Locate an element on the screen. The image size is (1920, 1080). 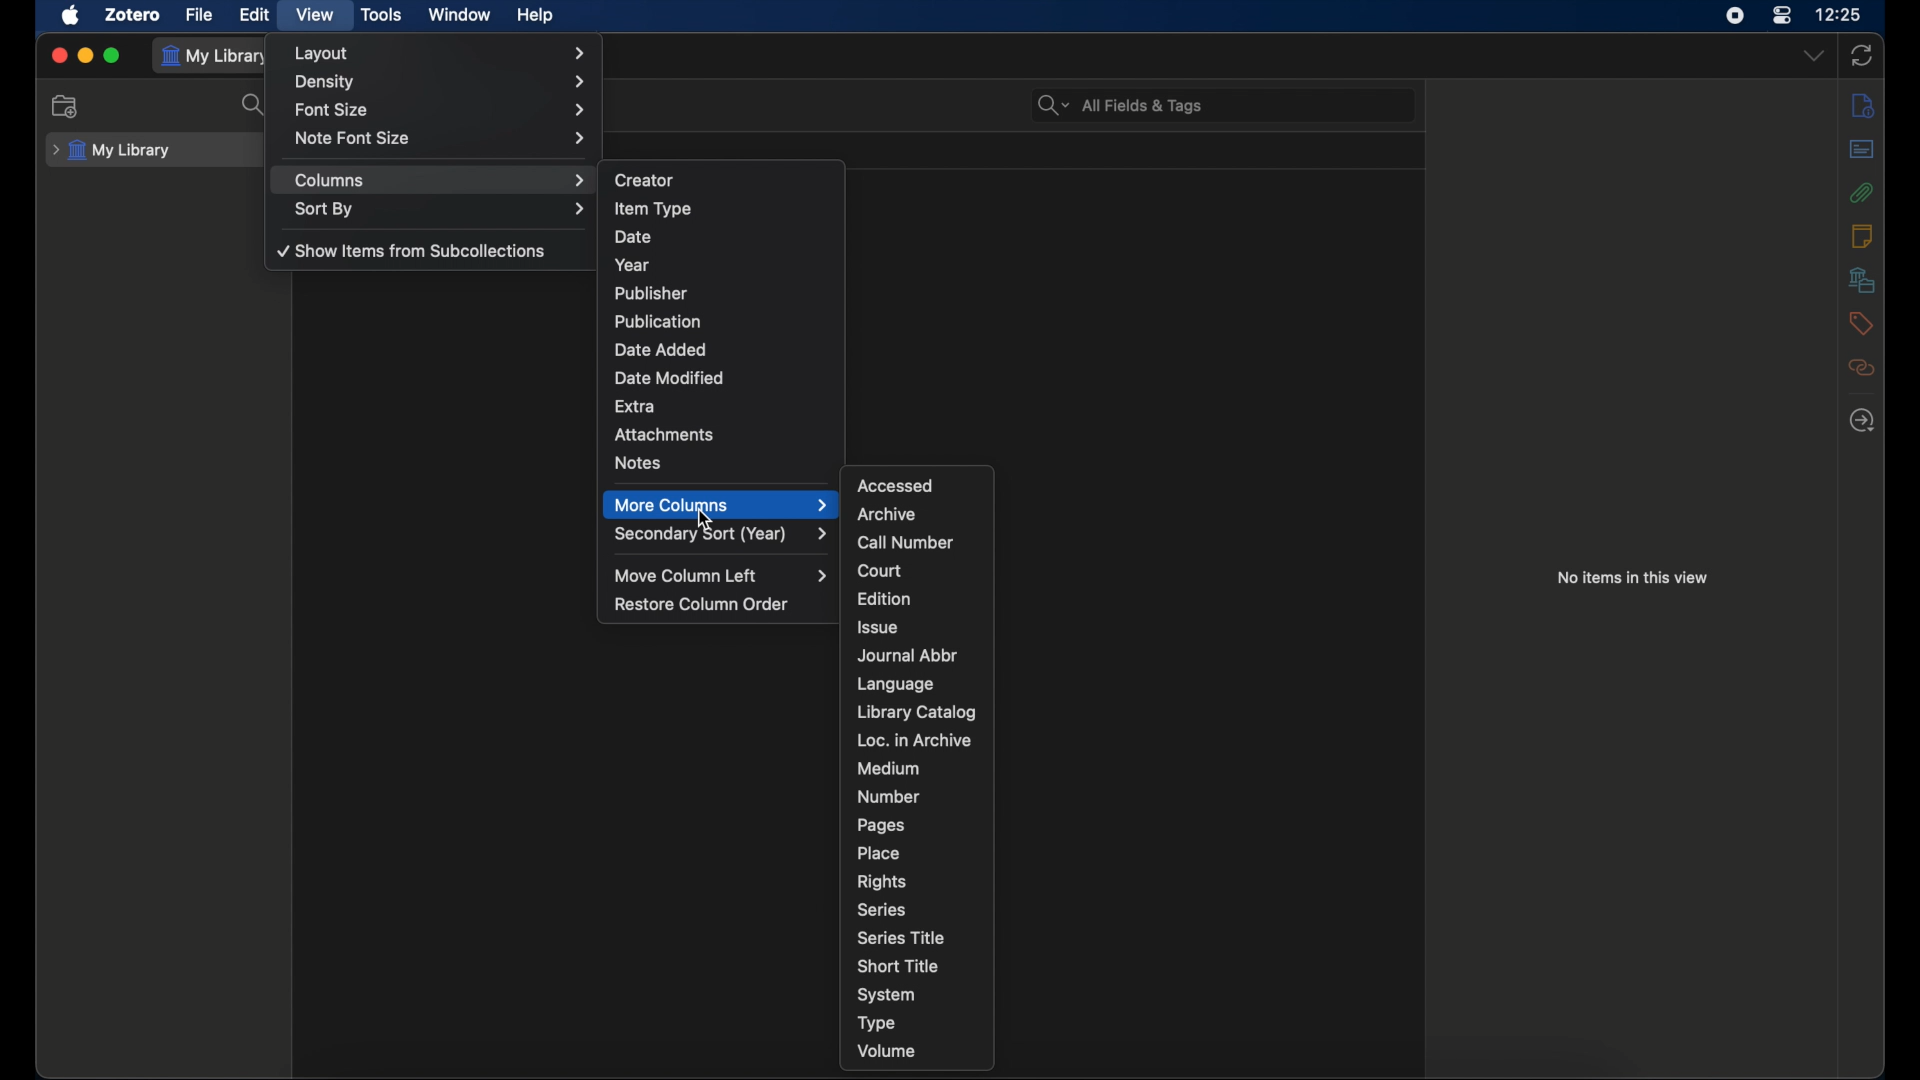
date modified is located at coordinates (670, 378).